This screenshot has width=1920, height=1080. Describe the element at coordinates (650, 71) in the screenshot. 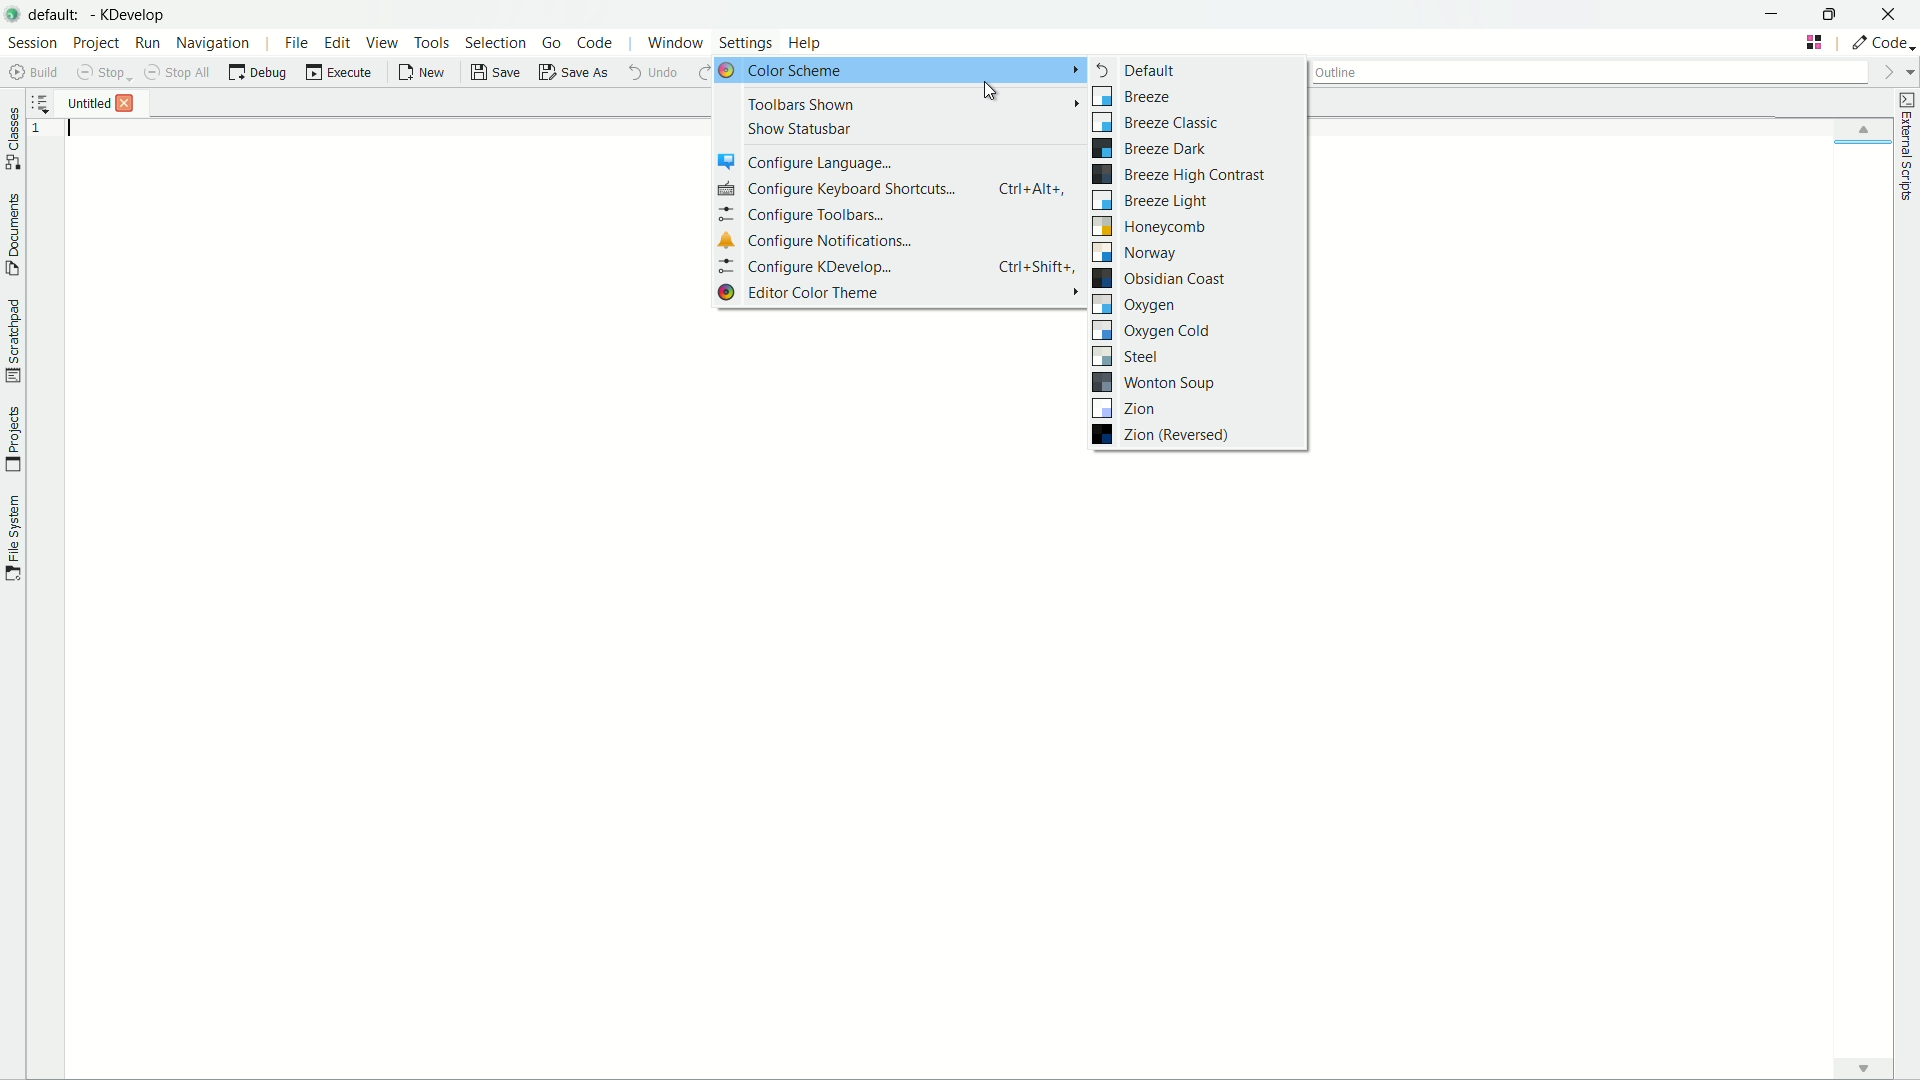

I see `undo` at that location.